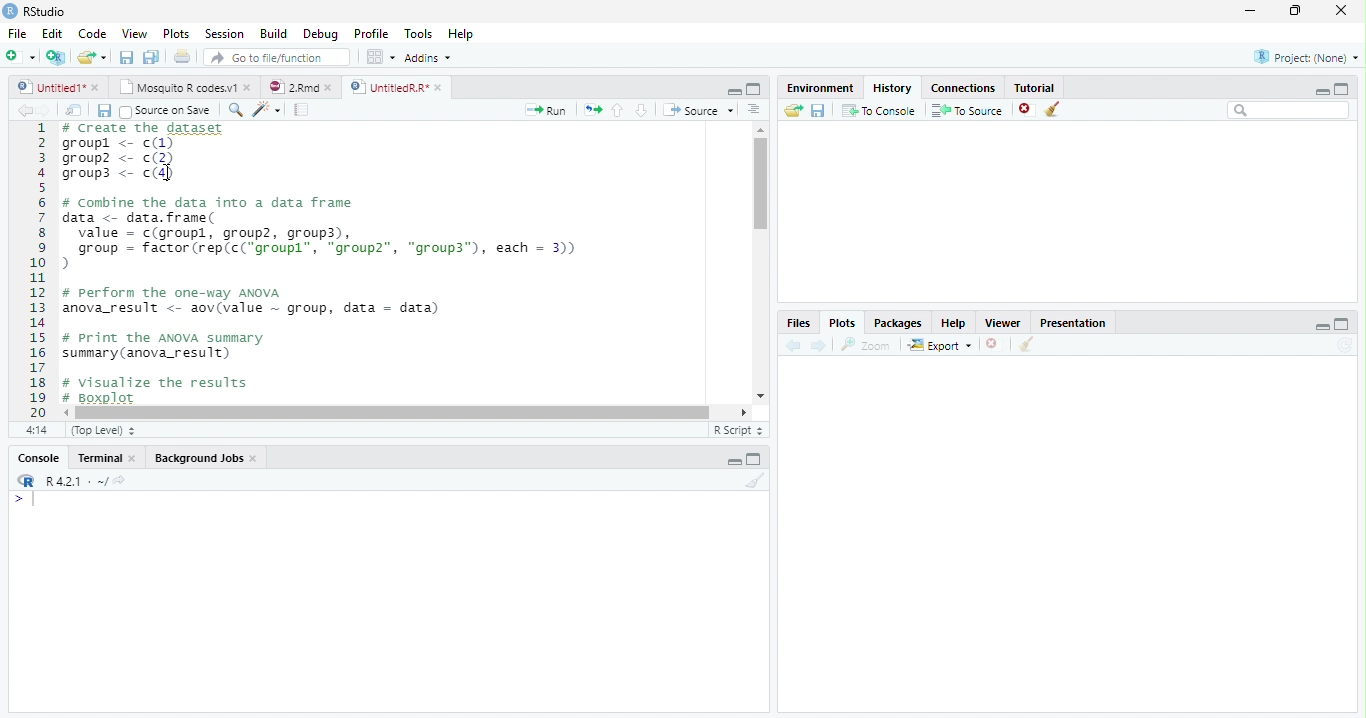 This screenshot has width=1366, height=718. I want to click on Untitled, so click(59, 87).